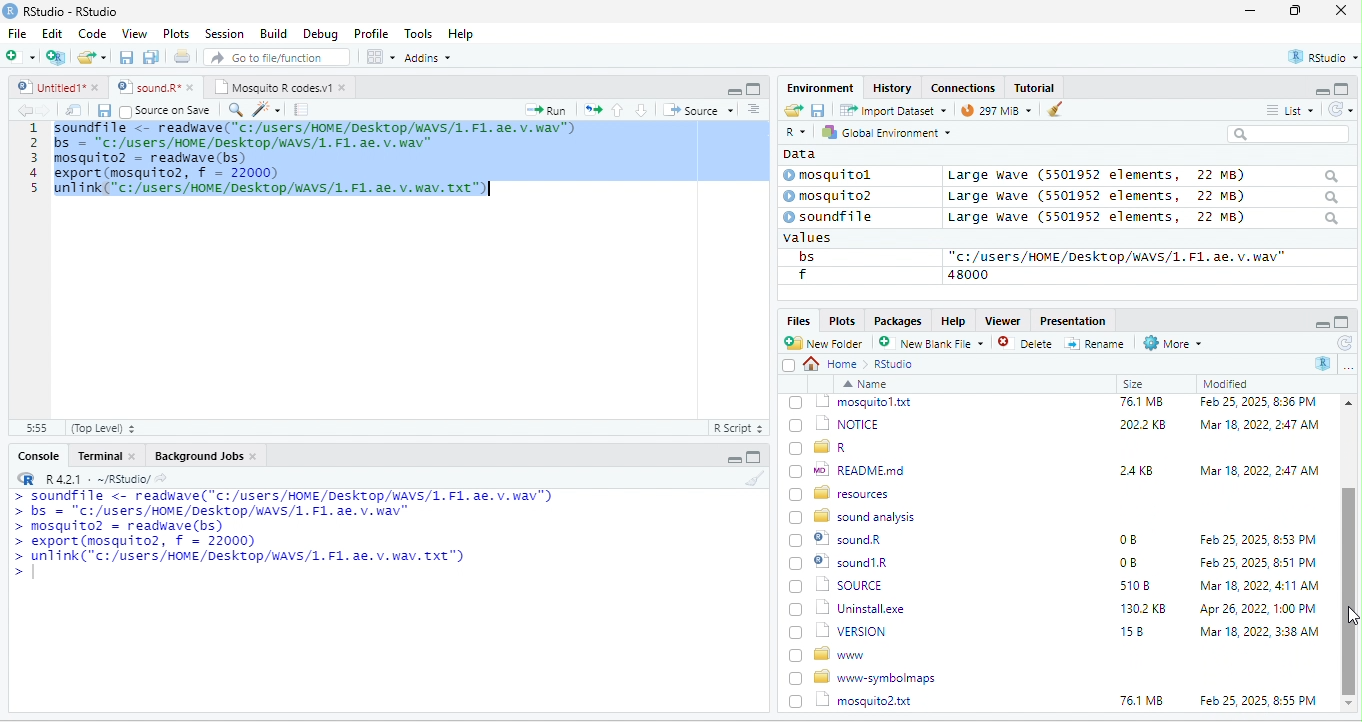  I want to click on © Rhistory, so click(838, 426).